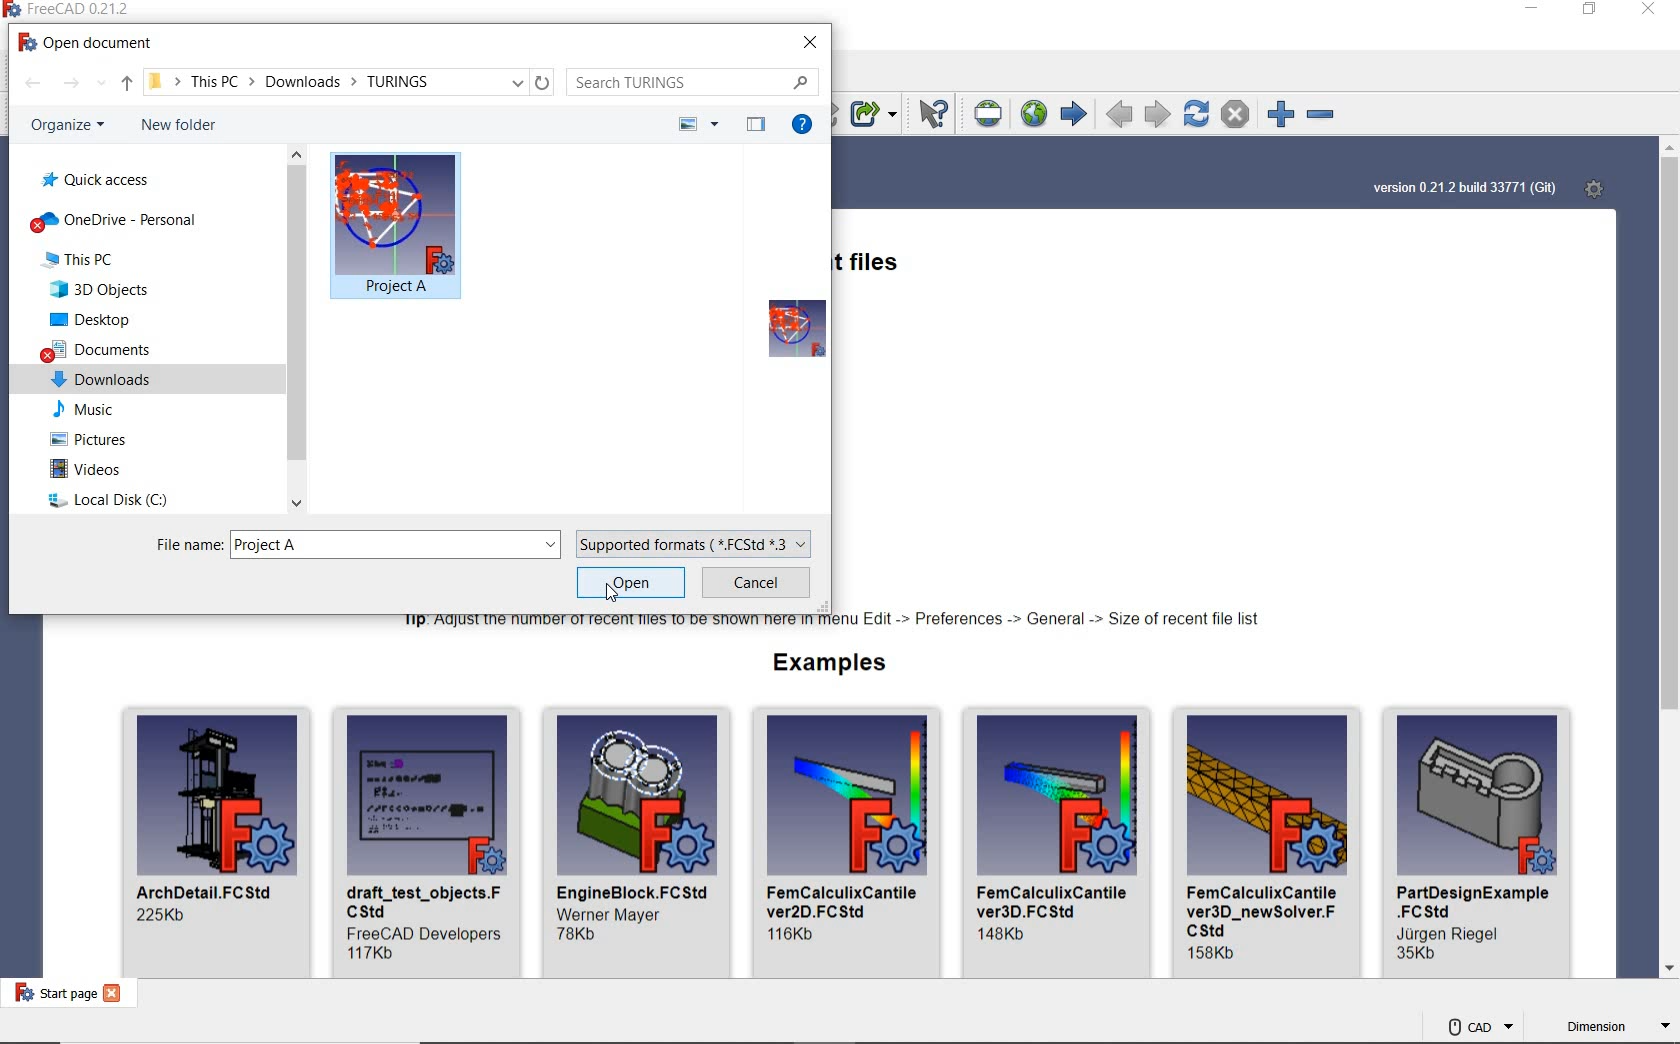  I want to click on CLOSE, so click(811, 43).